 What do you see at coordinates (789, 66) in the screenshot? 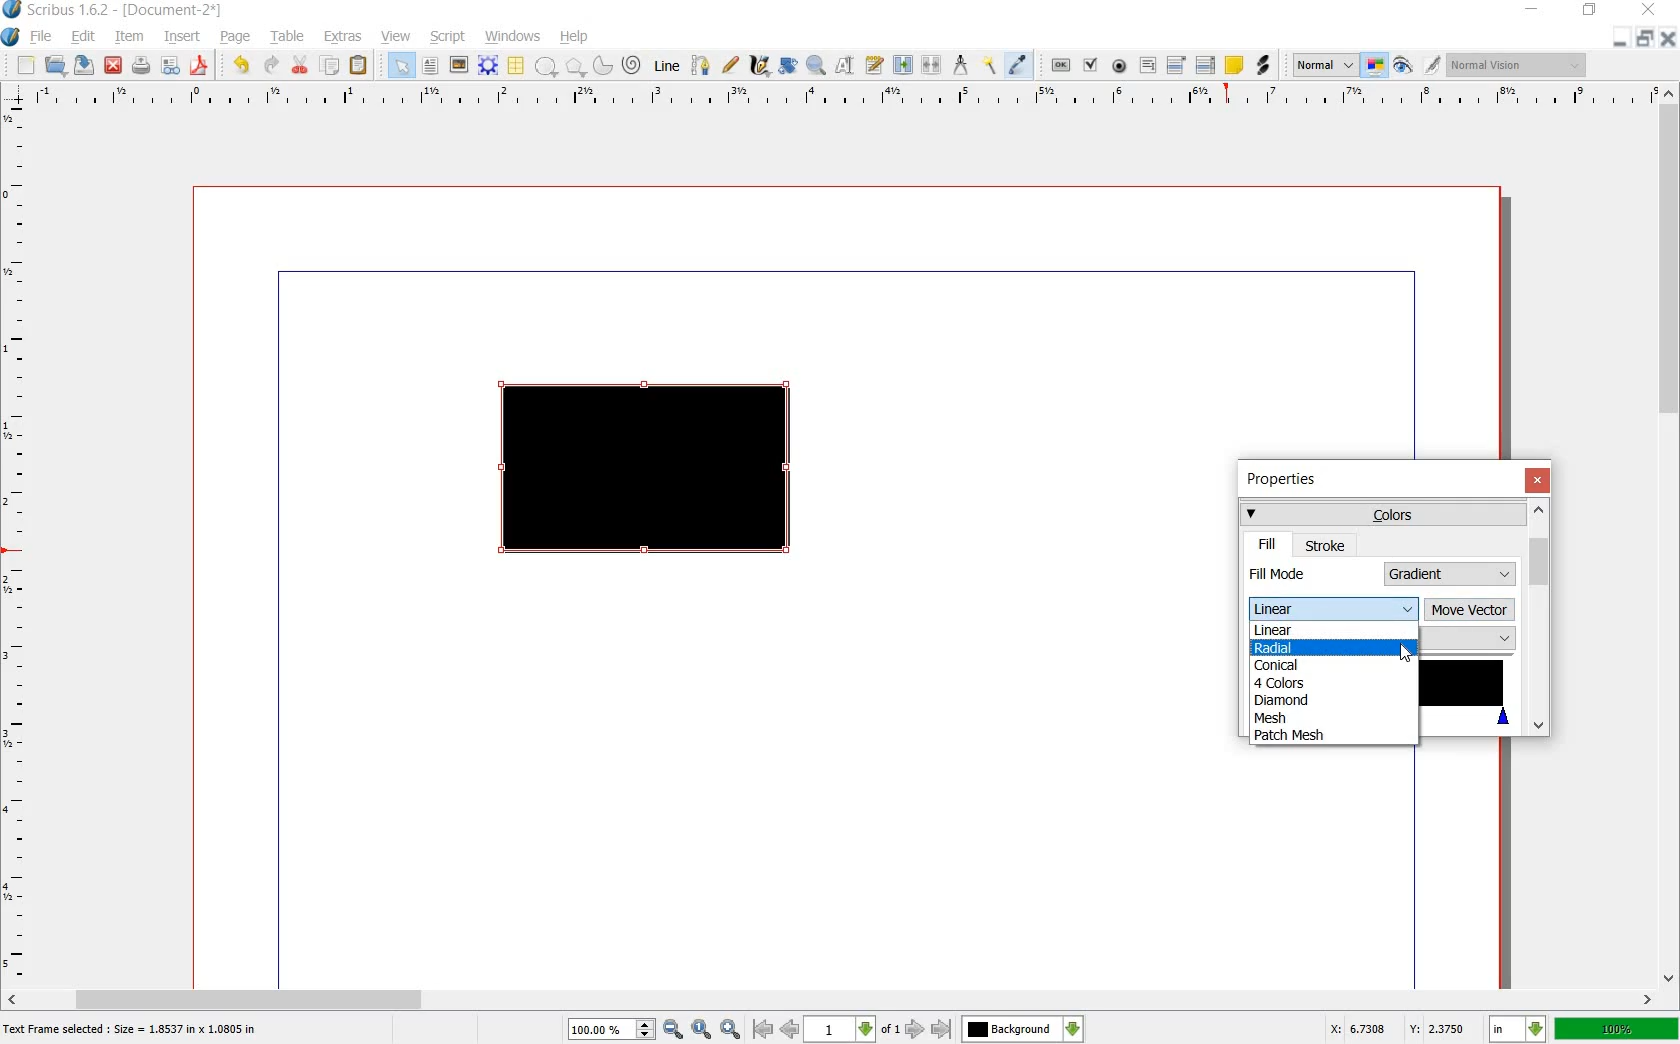
I see `rotate item` at bounding box center [789, 66].